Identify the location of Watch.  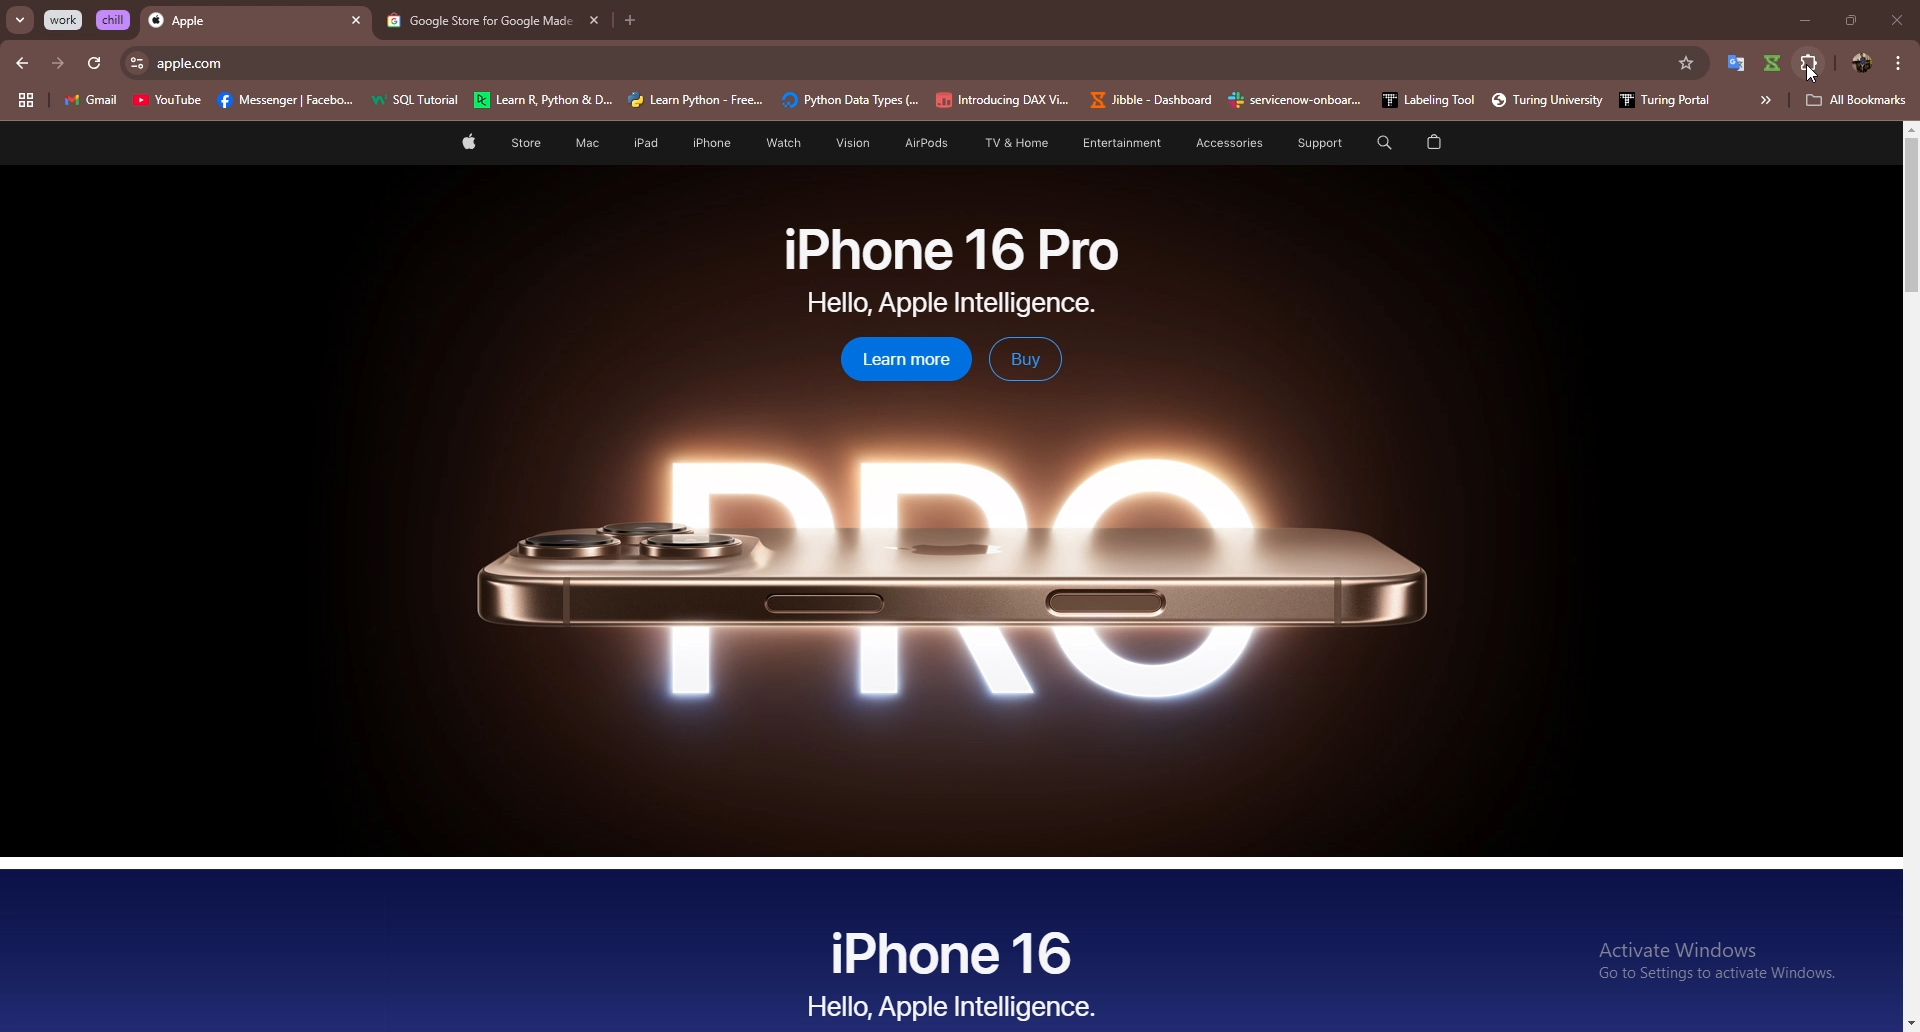
(780, 143).